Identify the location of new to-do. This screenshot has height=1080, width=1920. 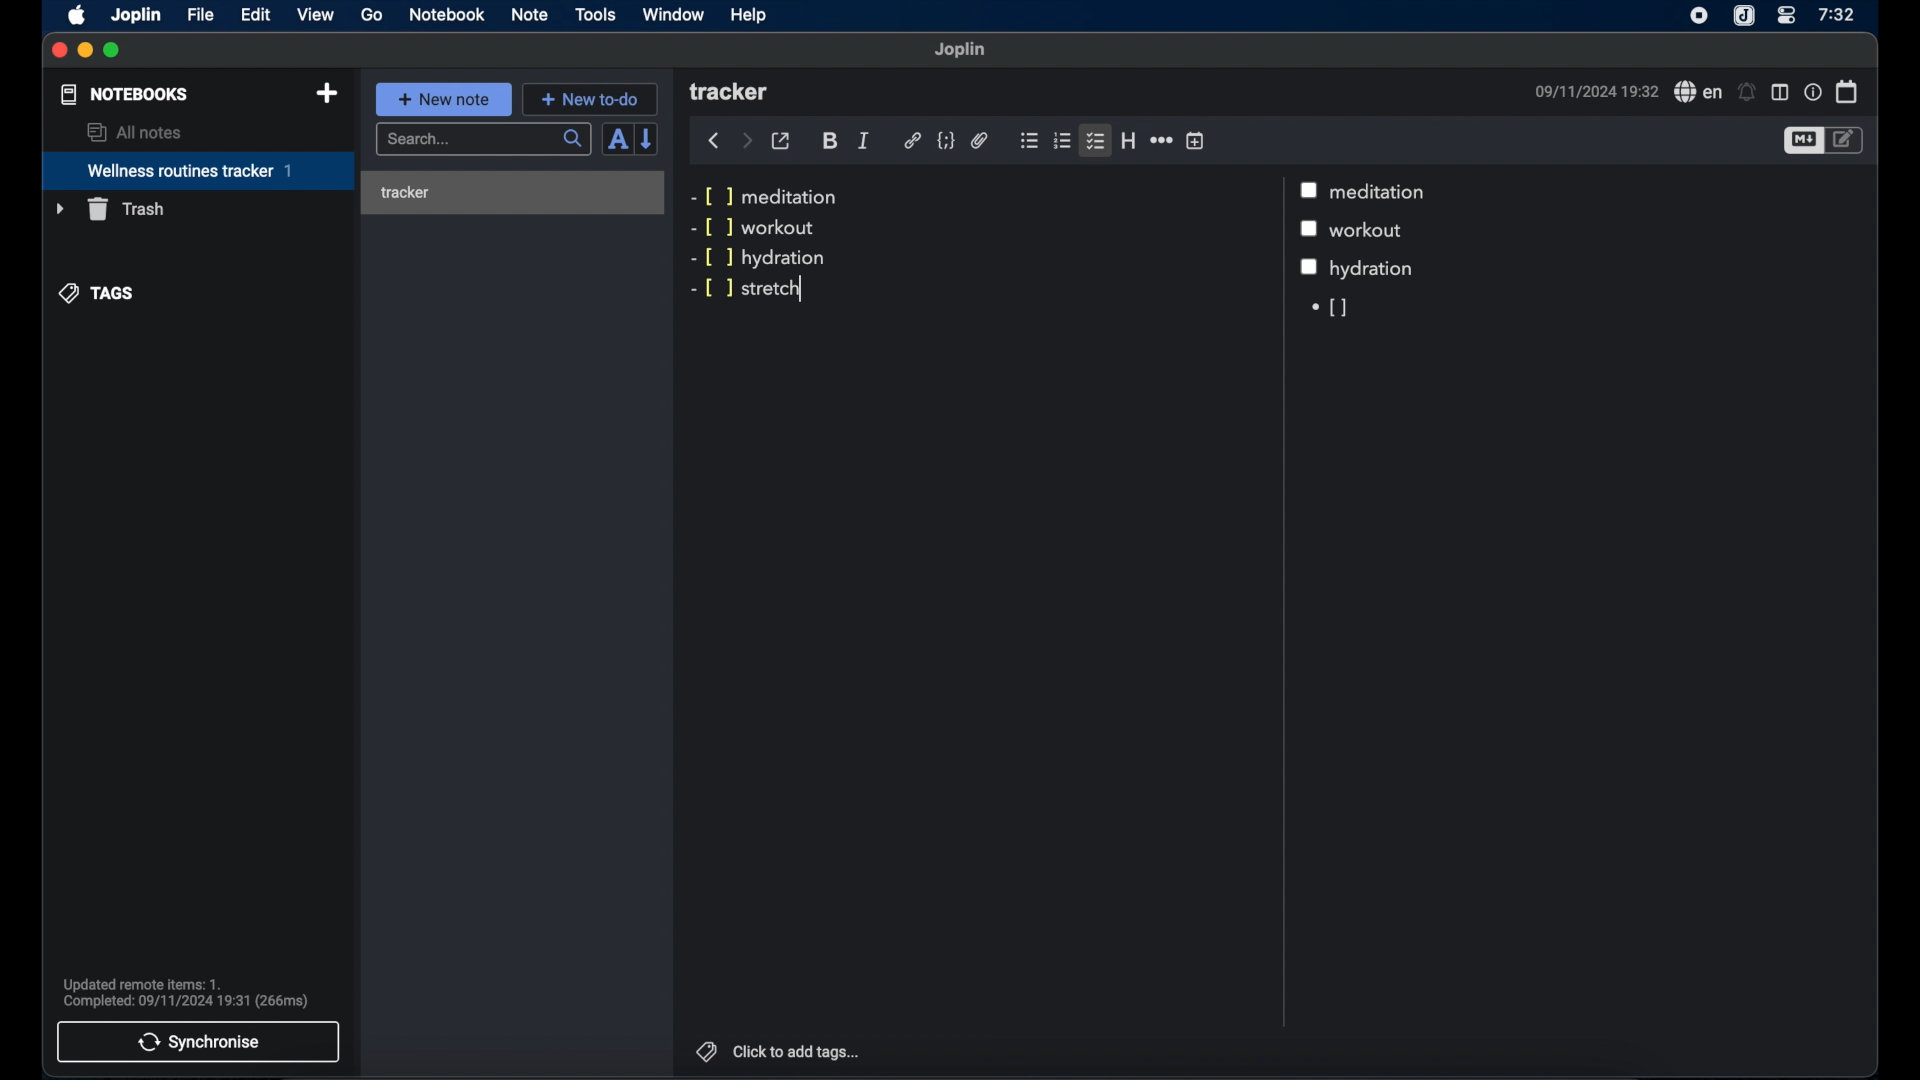
(589, 98).